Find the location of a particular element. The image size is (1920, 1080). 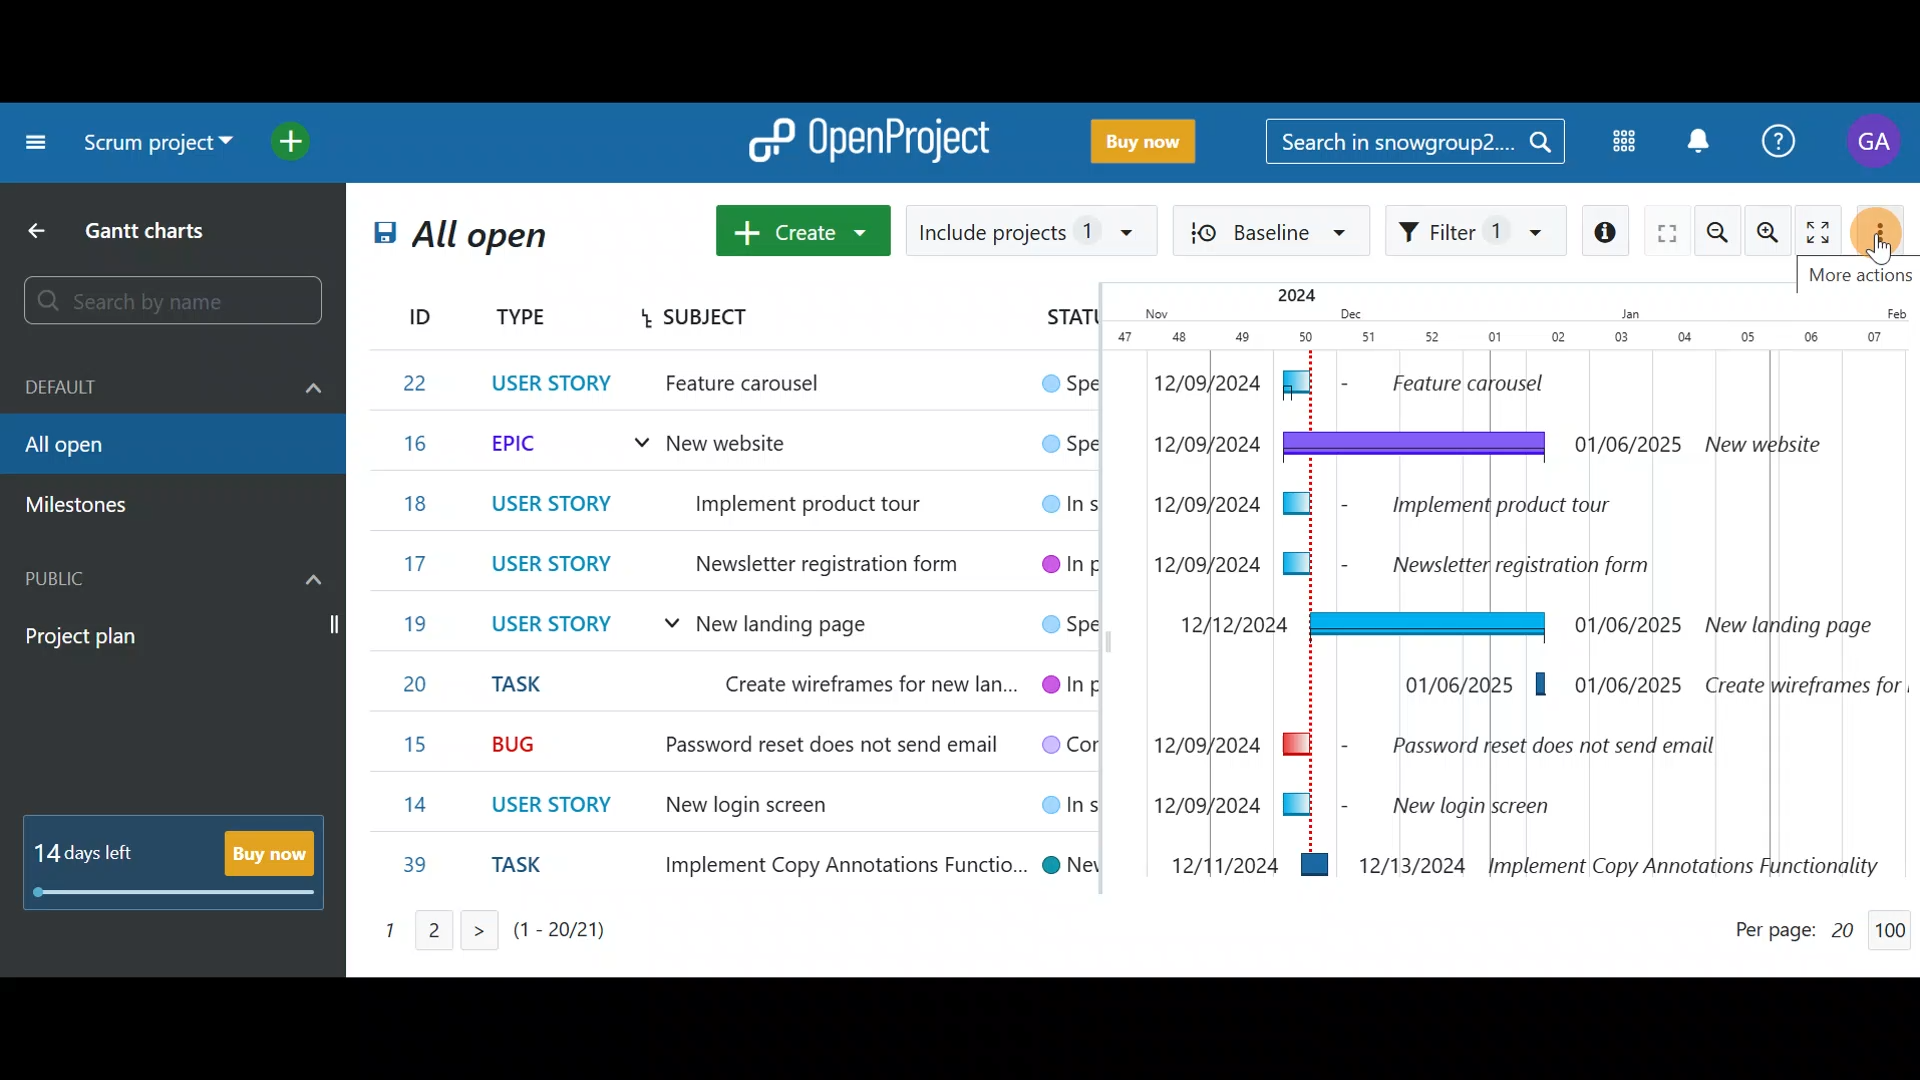

TASK is located at coordinates (529, 870).